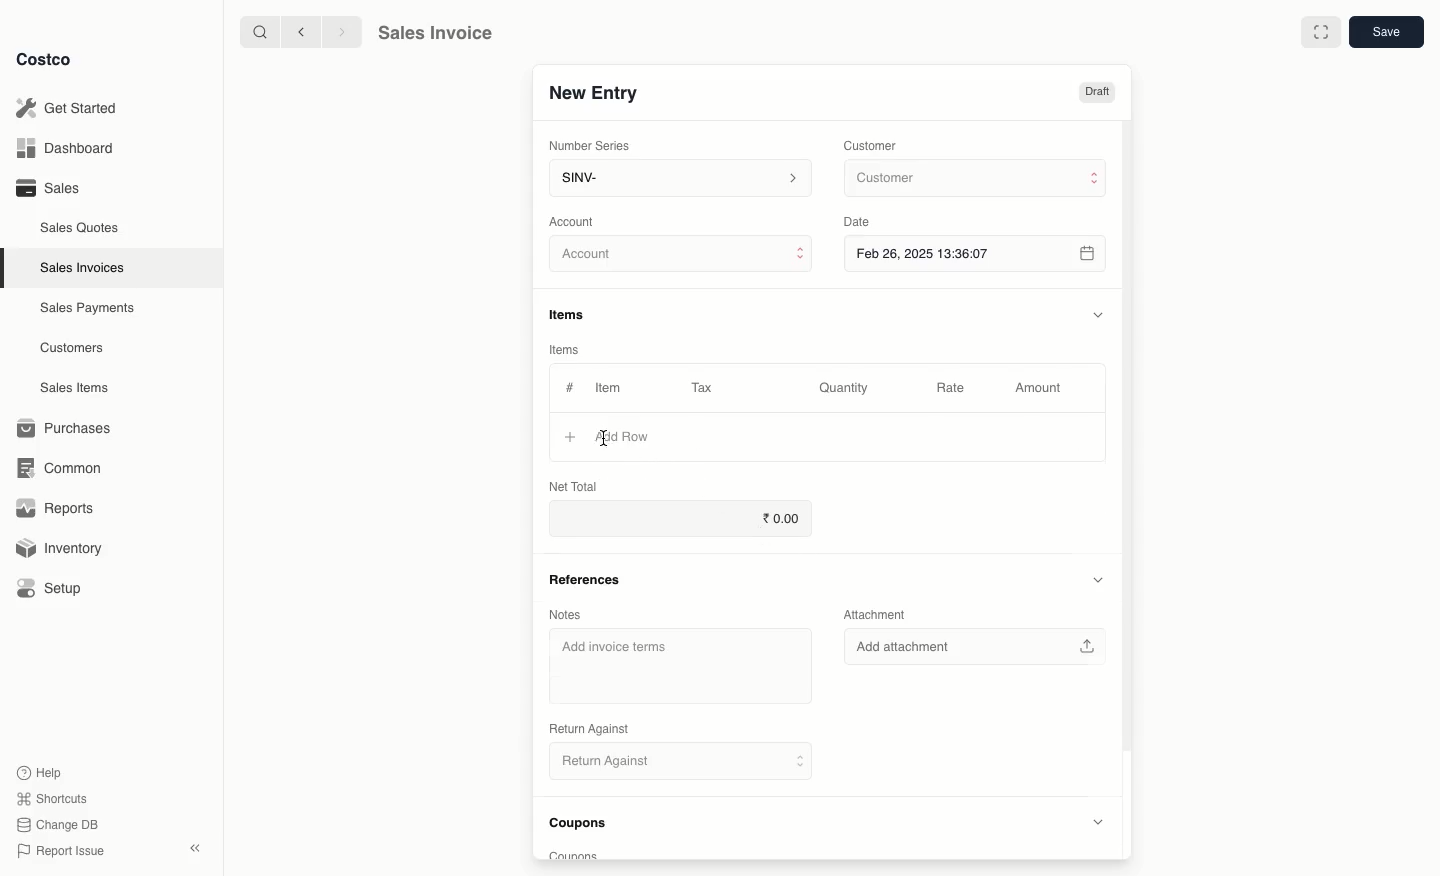 This screenshot has height=876, width=1440. What do you see at coordinates (842, 389) in the screenshot?
I see `Quantity` at bounding box center [842, 389].